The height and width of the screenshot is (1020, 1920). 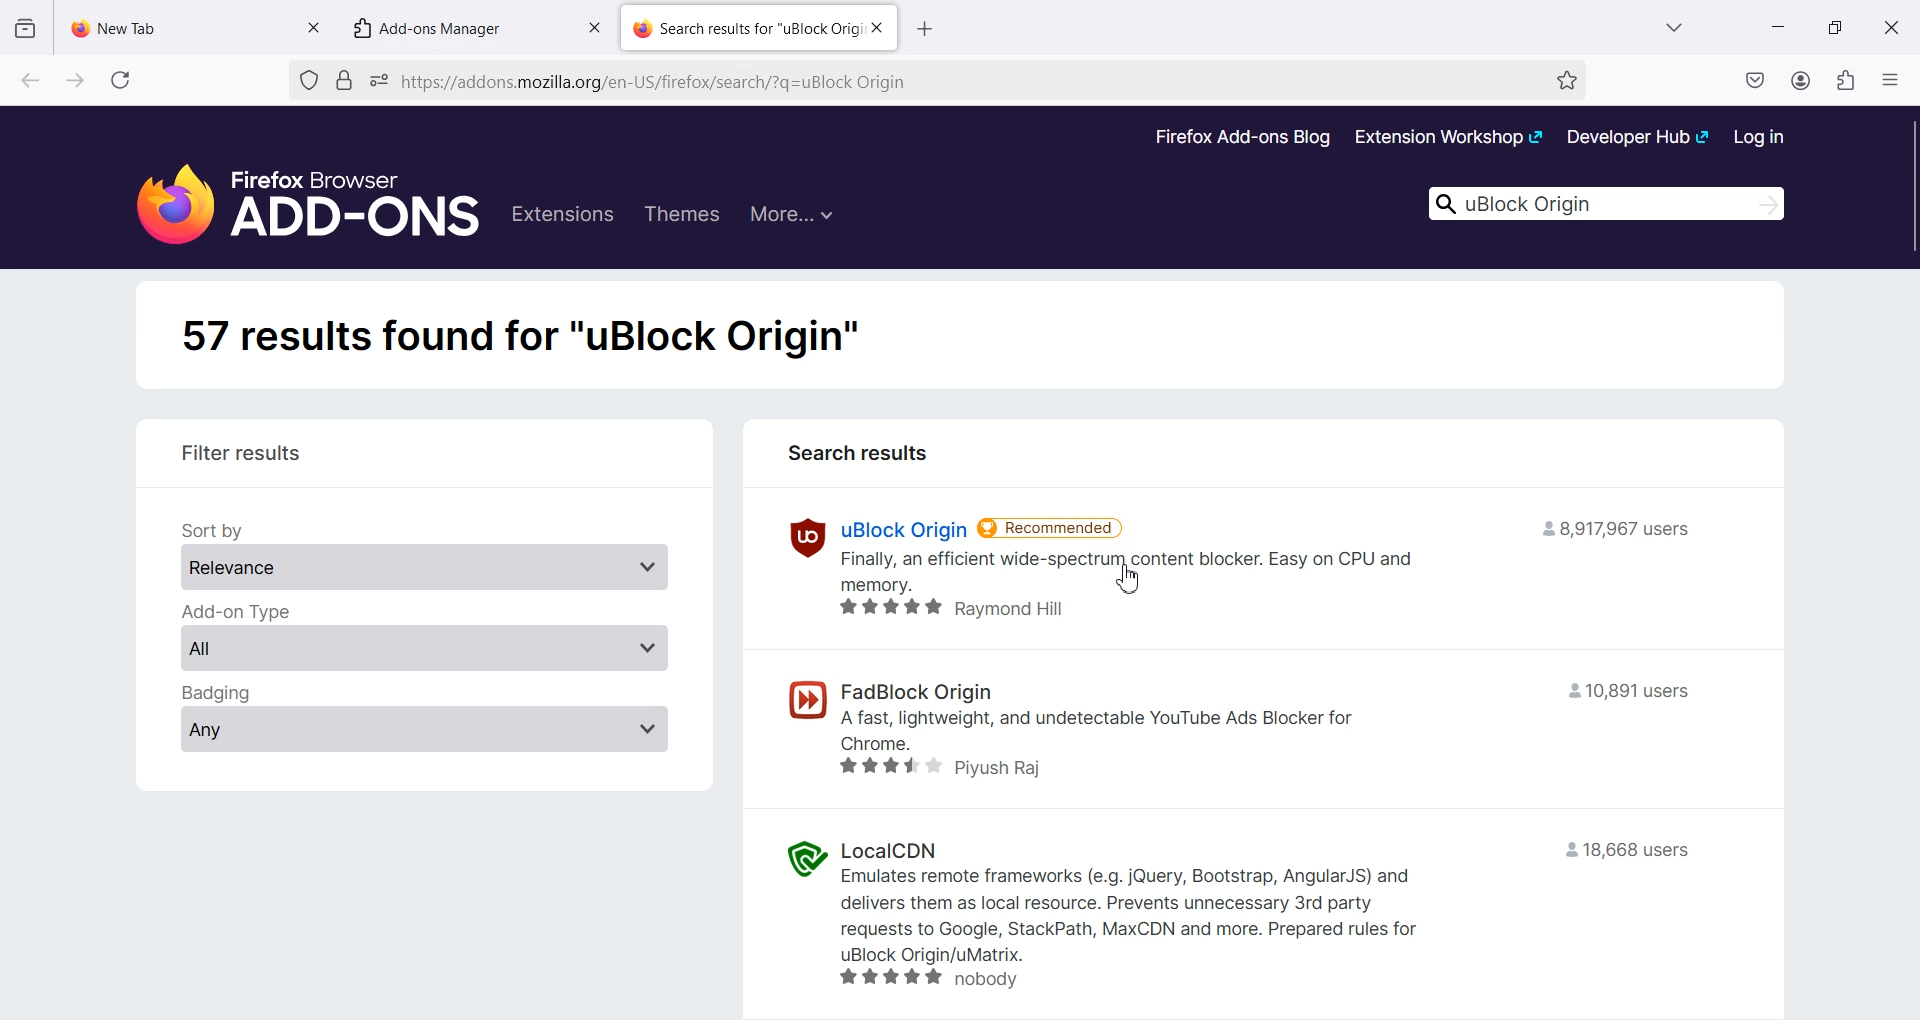 What do you see at coordinates (1566, 80) in the screenshot?
I see `Bookmark this page` at bounding box center [1566, 80].